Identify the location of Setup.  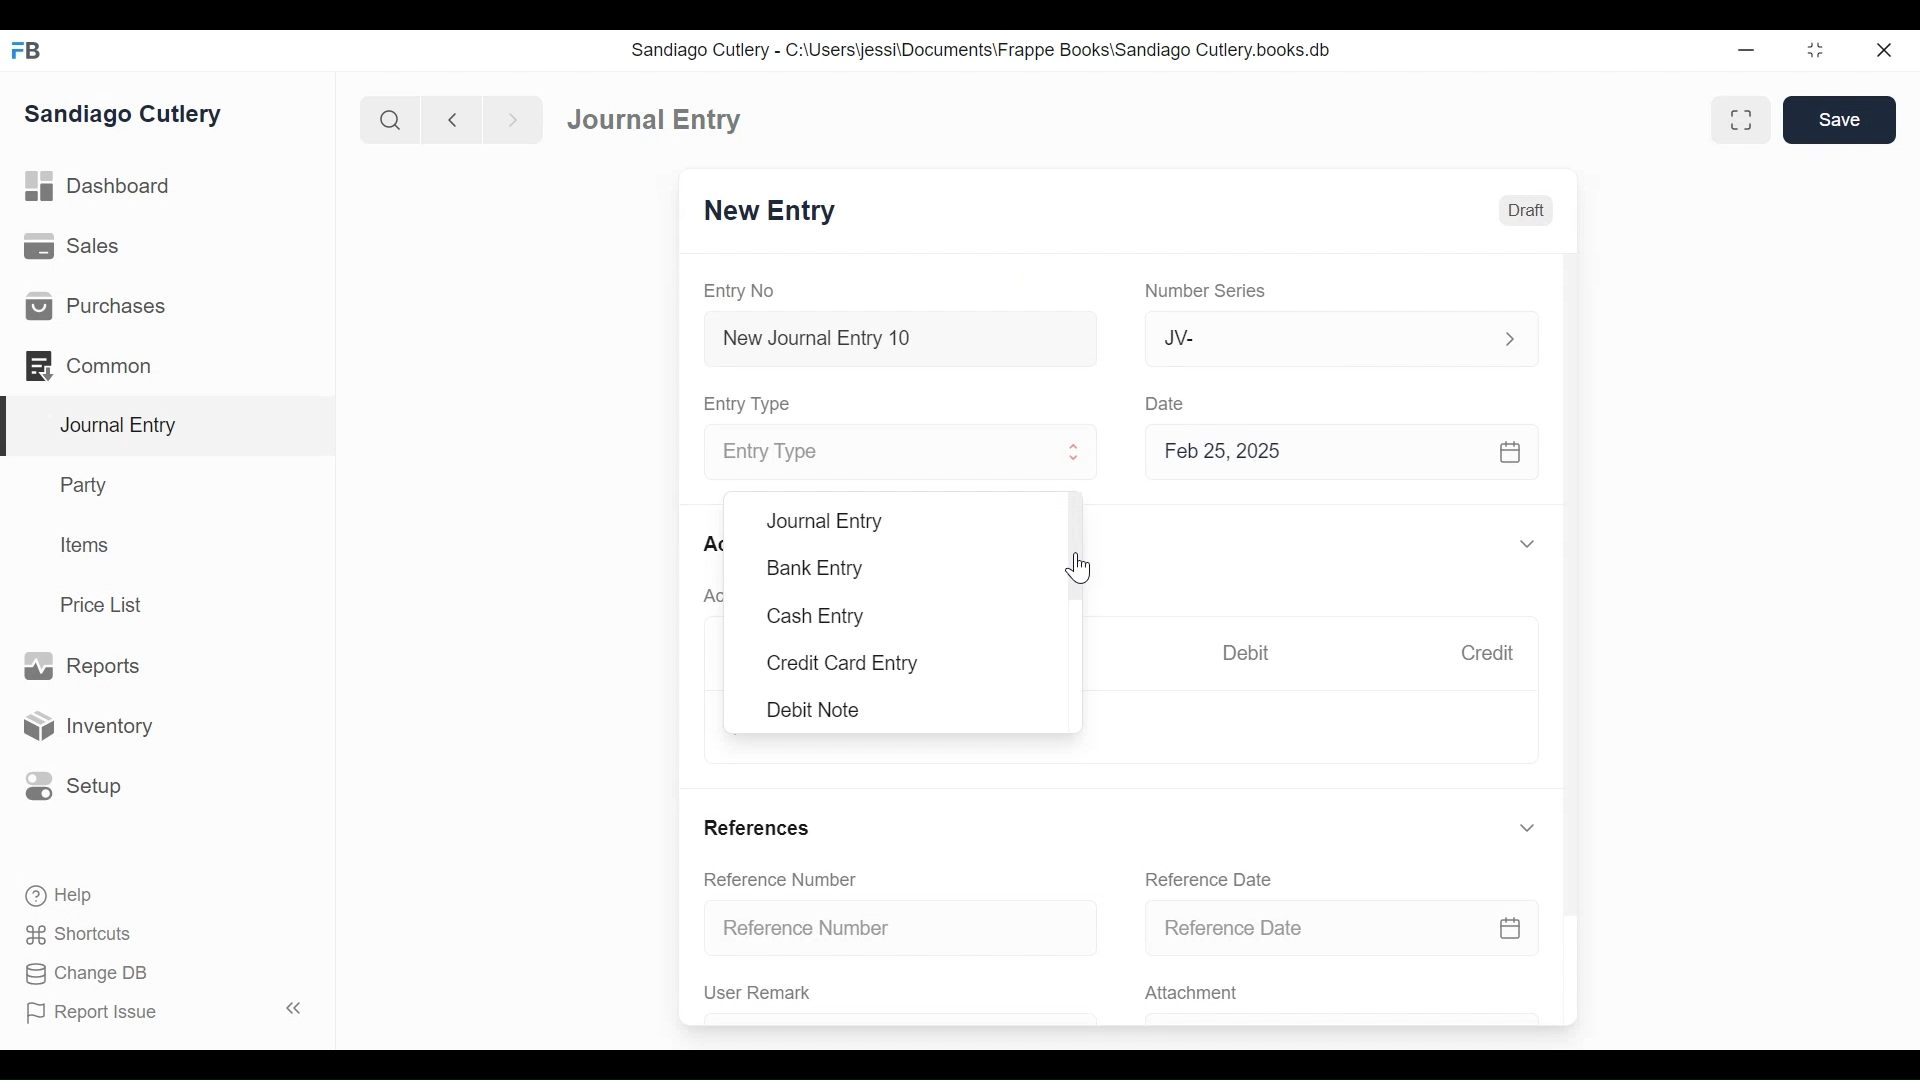
(74, 784).